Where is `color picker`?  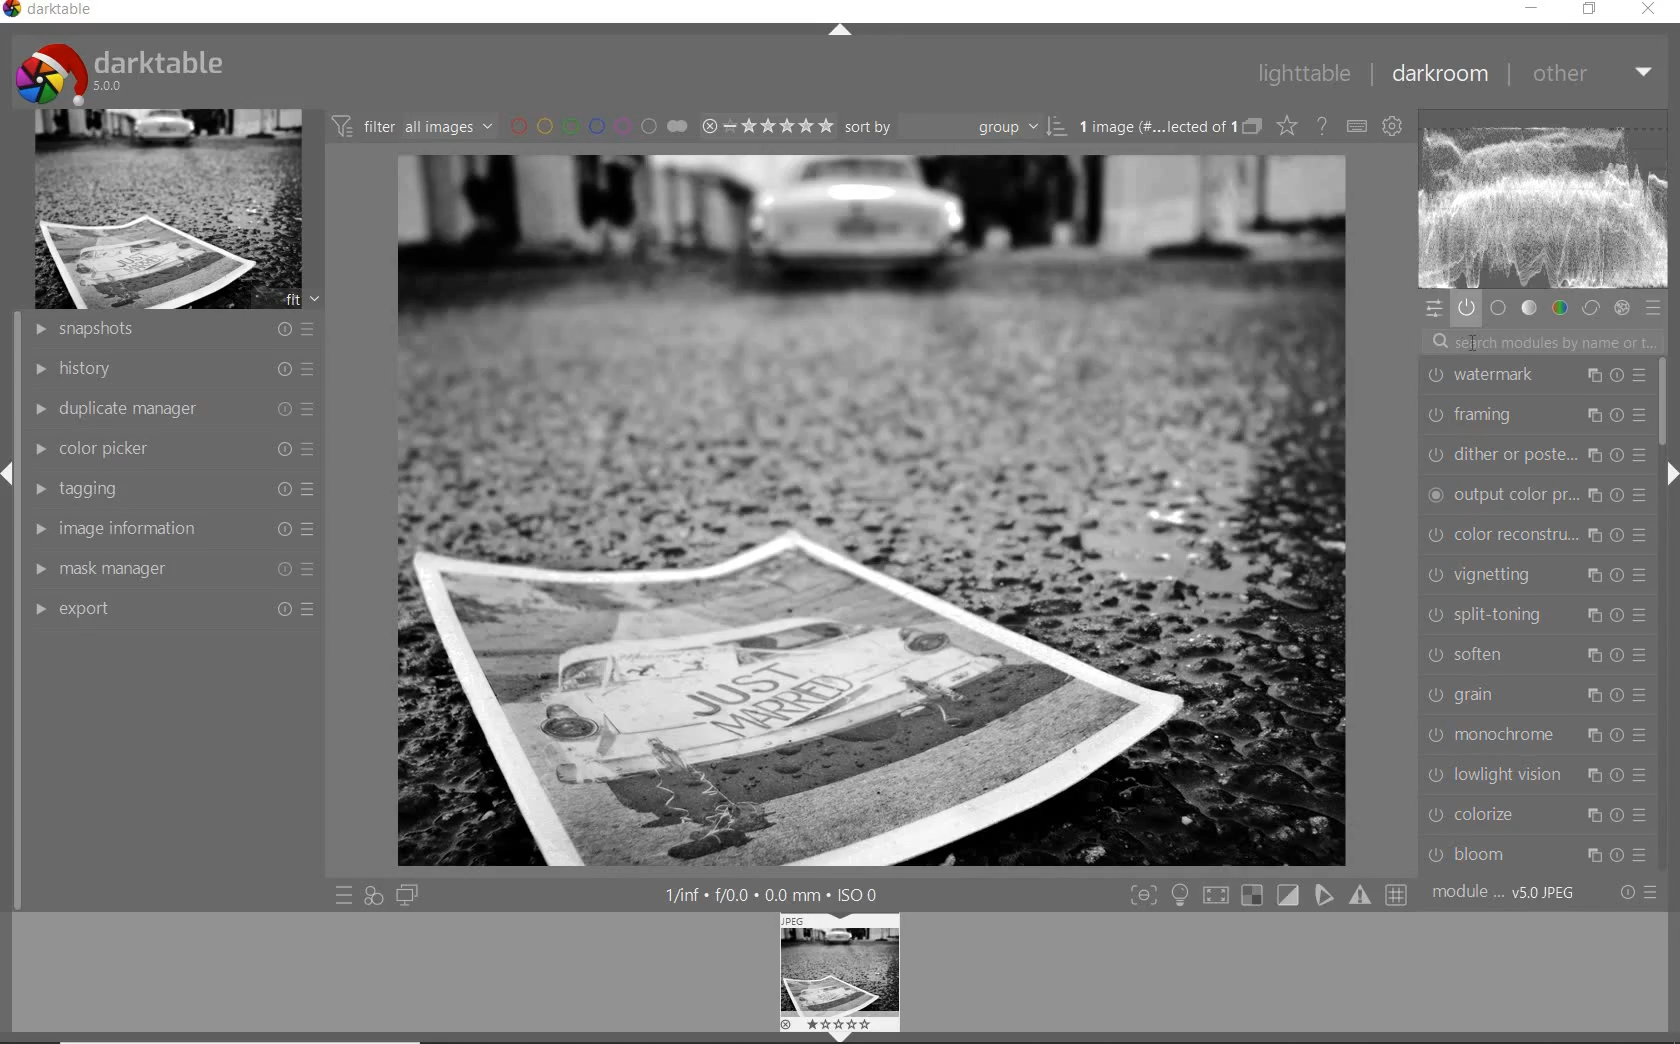
color picker is located at coordinates (176, 449).